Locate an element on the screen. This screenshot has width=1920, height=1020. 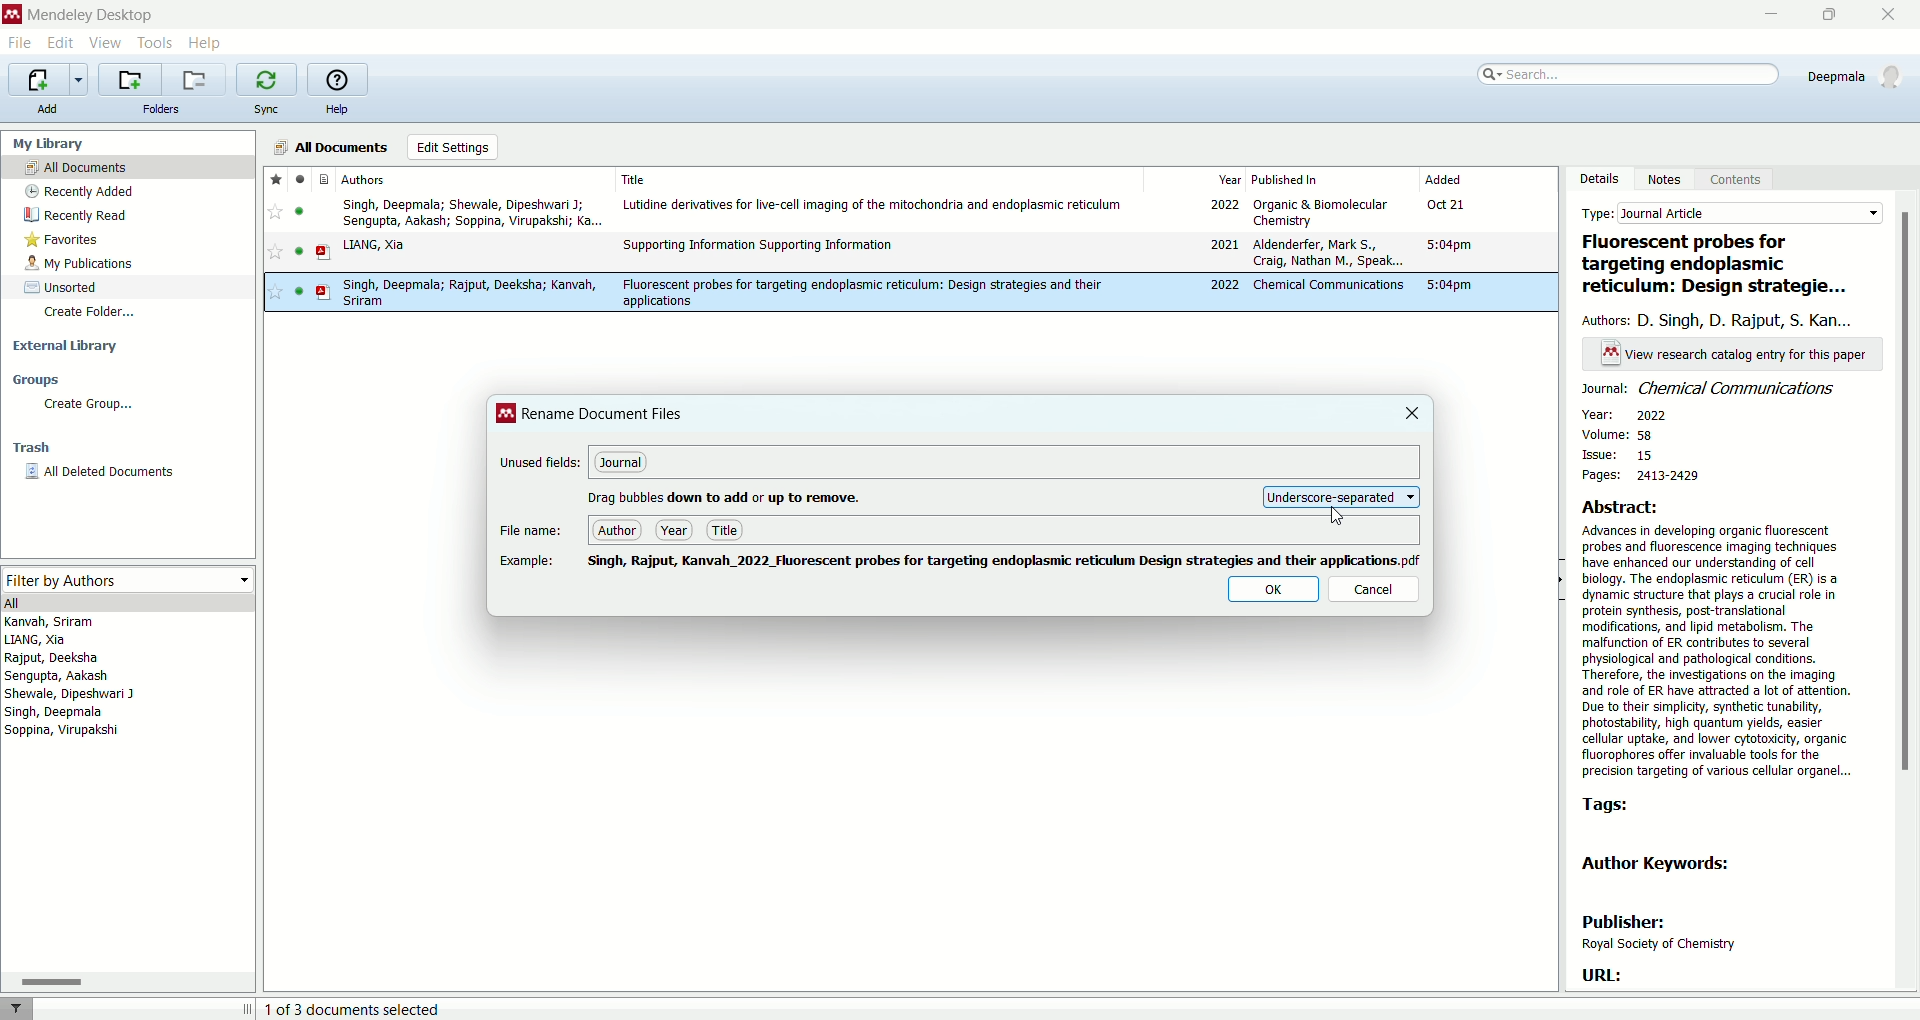
synchronize the library with mendeley web is located at coordinates (267, 79).